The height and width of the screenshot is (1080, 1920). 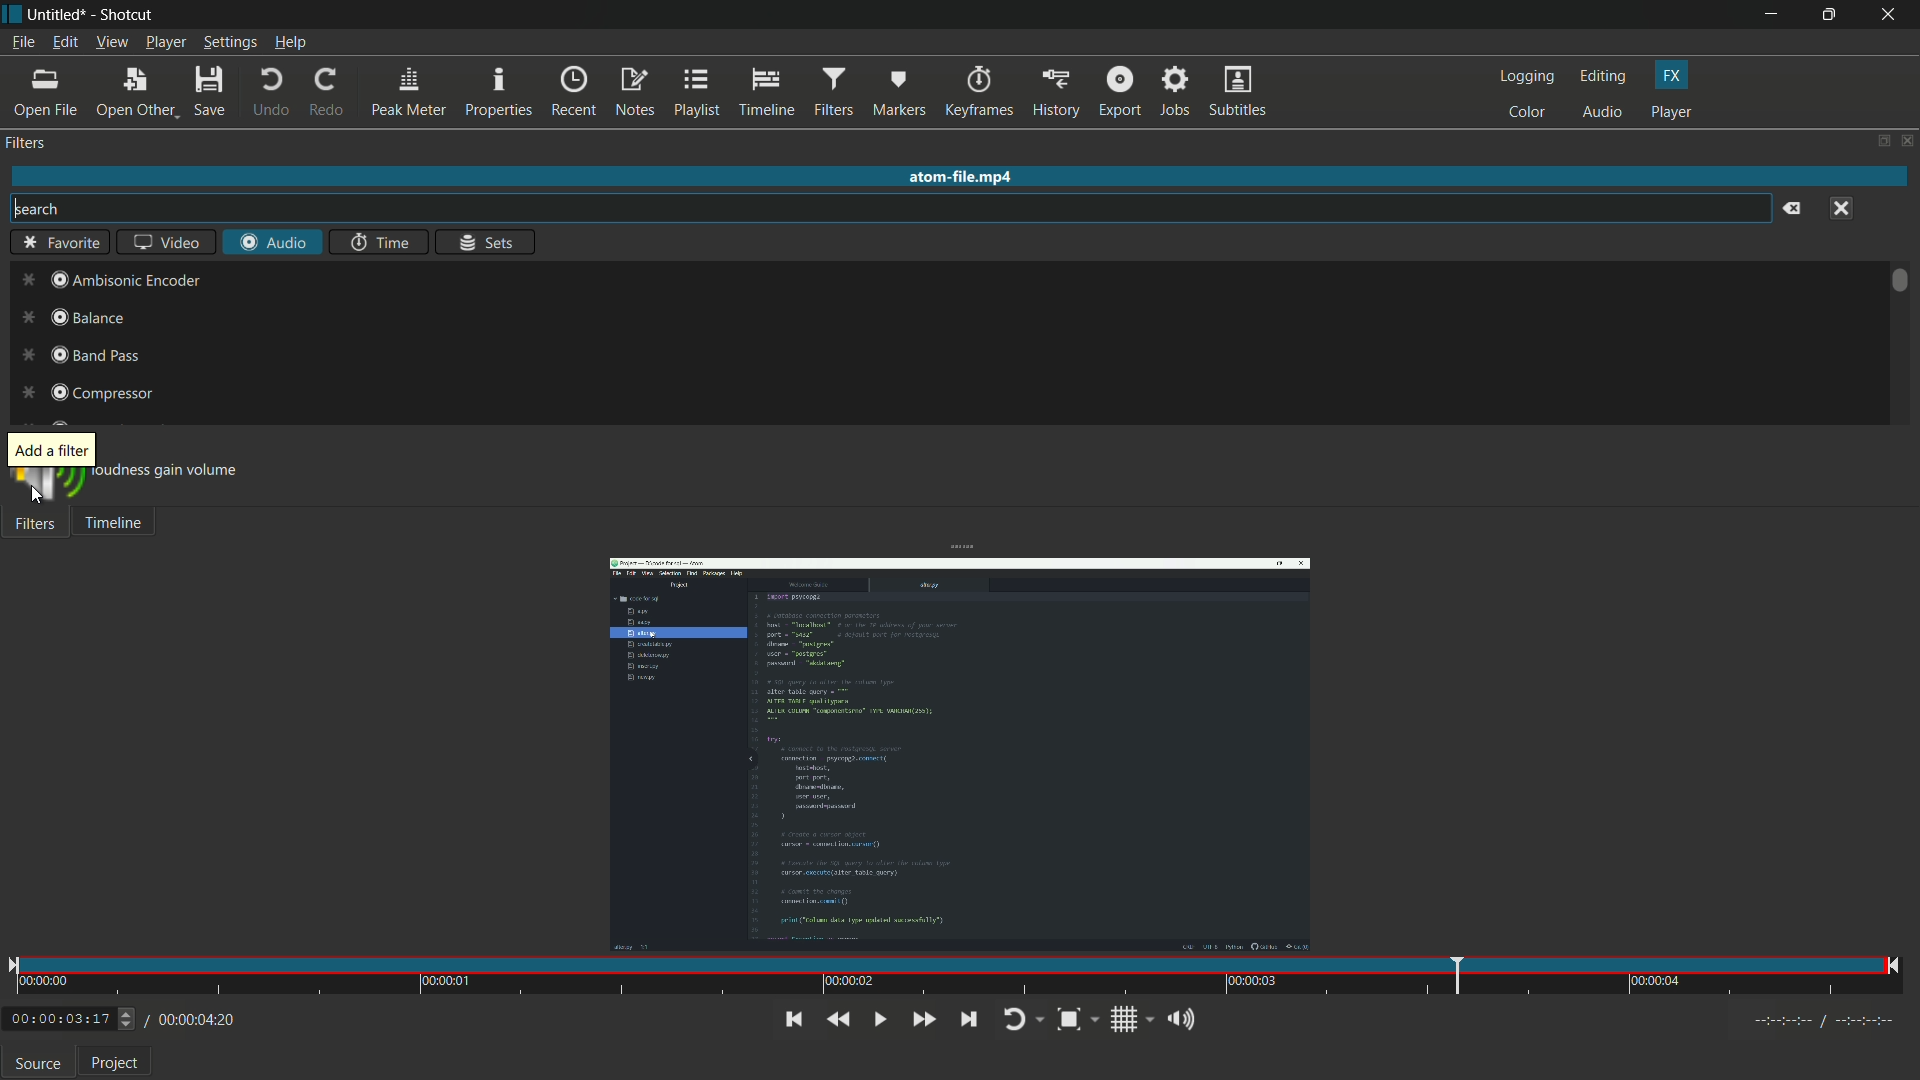 What do you see at coordinates (1022, 1021) in the screenshot?
I see `toggle player looping` at bounding box center [1022, 1021].